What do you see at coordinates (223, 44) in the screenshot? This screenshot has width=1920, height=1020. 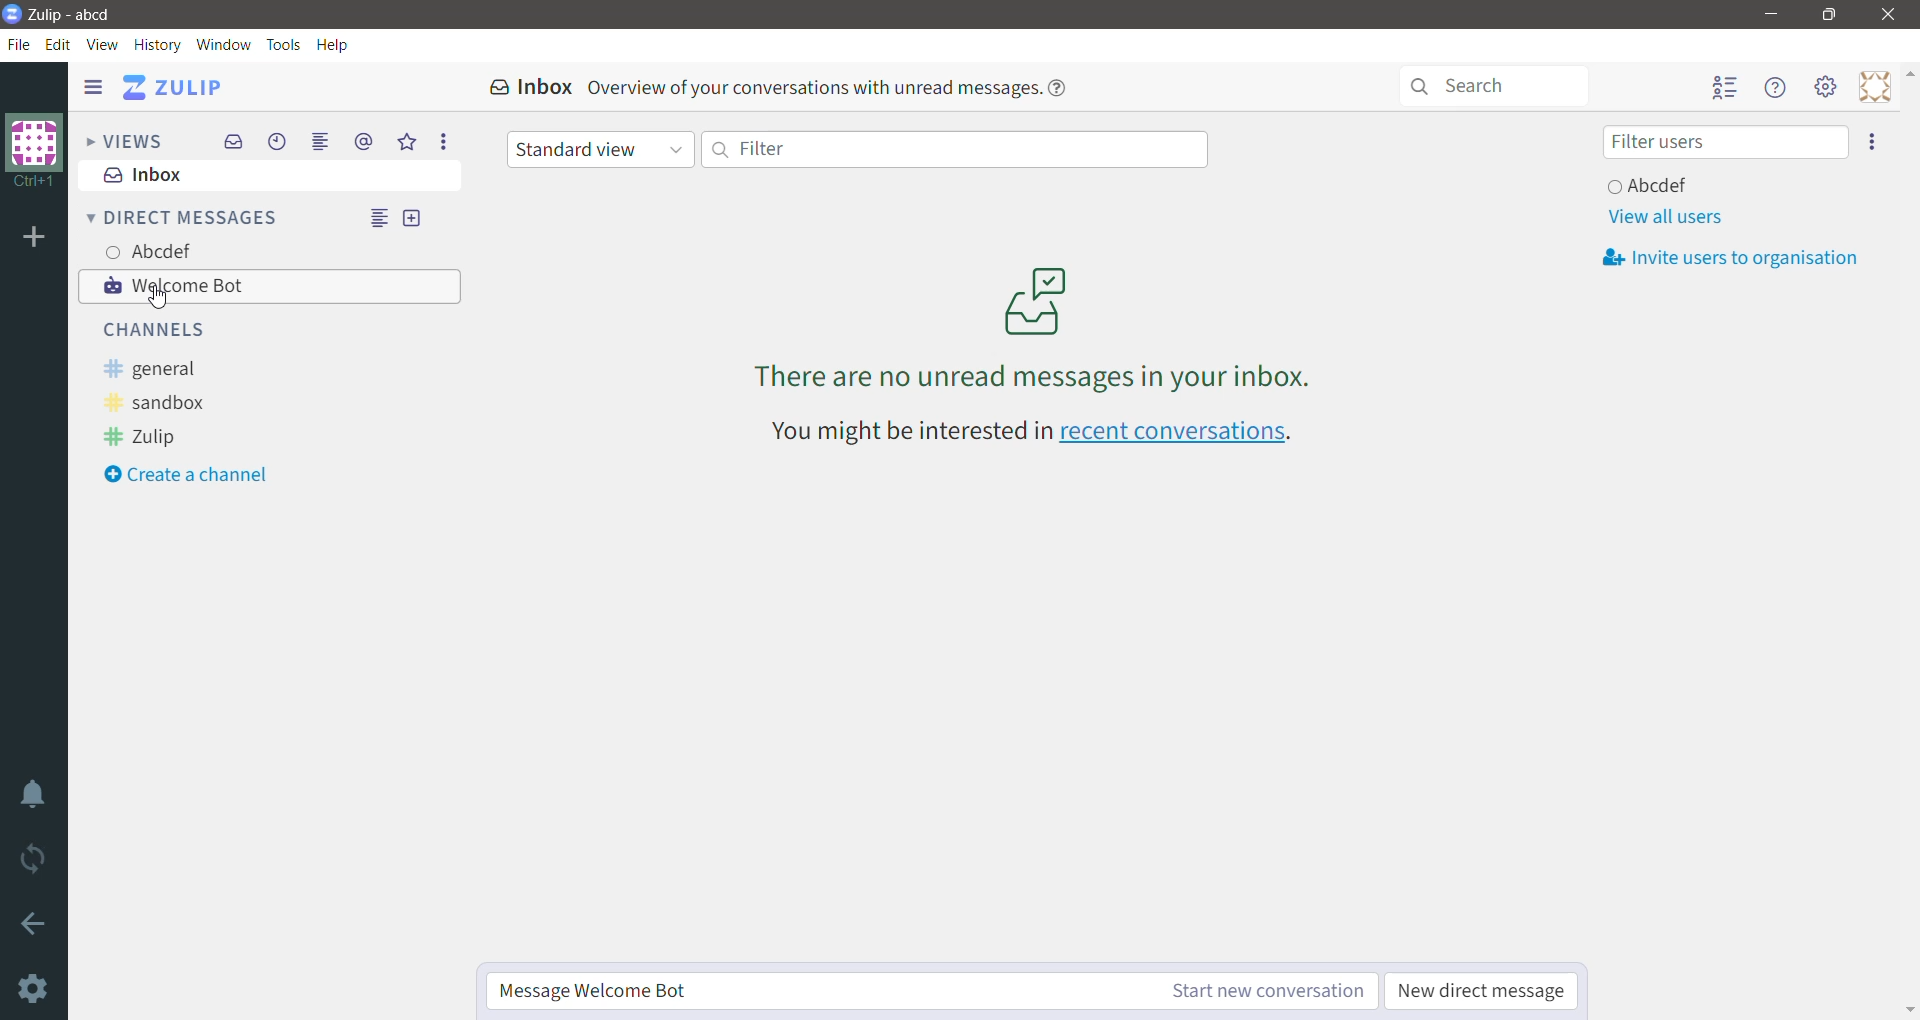 I see `Window` at bounding box center [223, 44].